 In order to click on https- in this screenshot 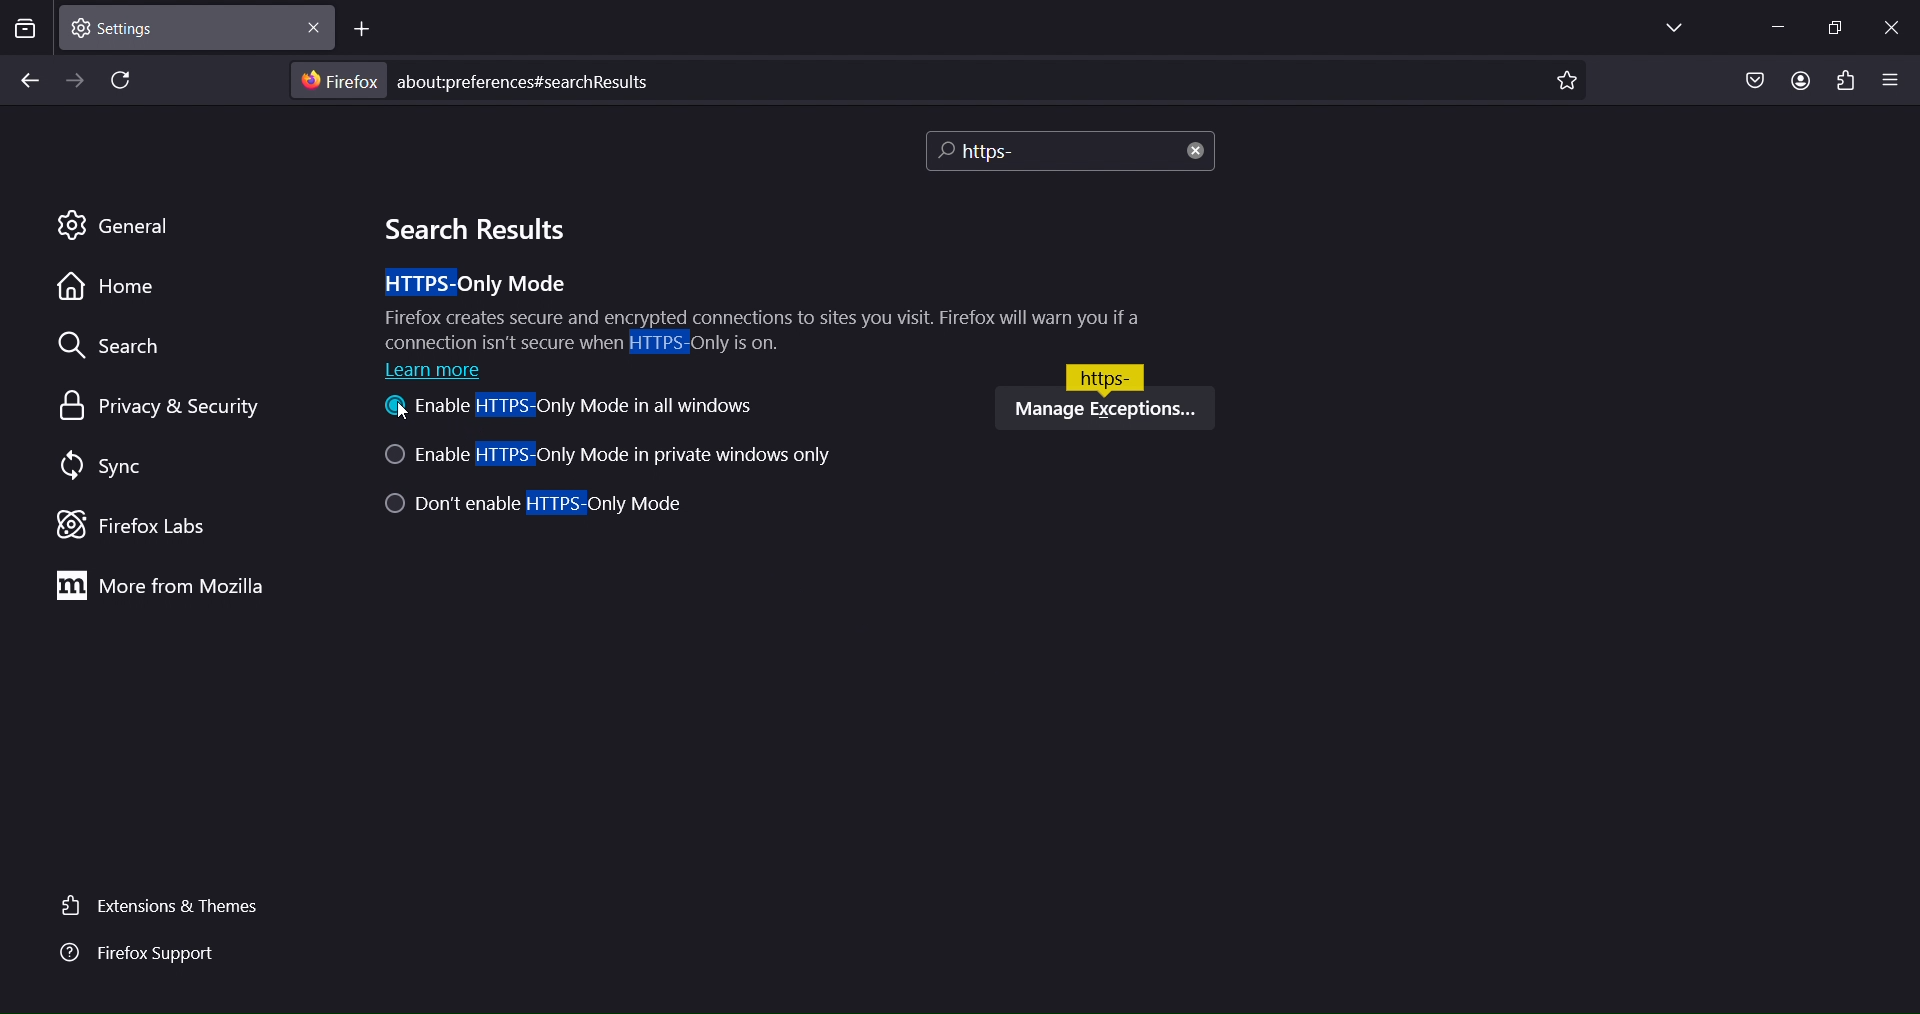, I will do `click(1031, 150)`.